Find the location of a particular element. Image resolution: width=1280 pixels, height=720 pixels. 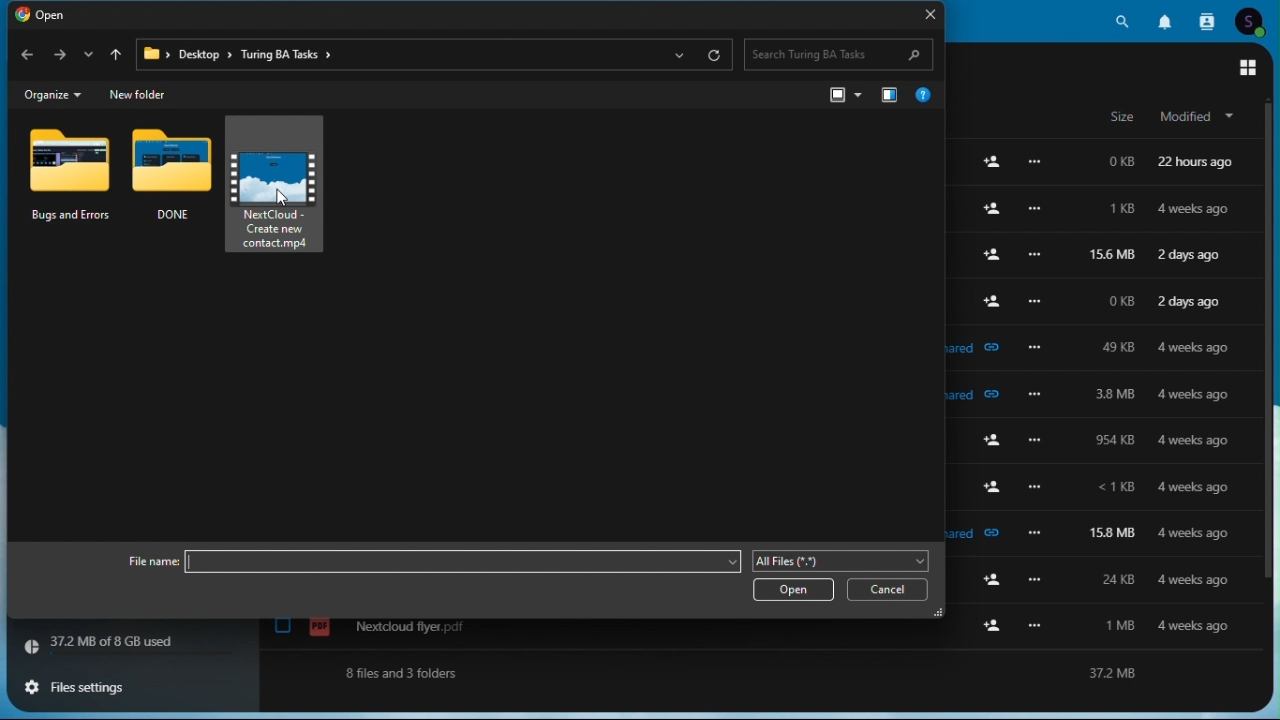

4 weeks ago is located at coordinates (1196, 536).